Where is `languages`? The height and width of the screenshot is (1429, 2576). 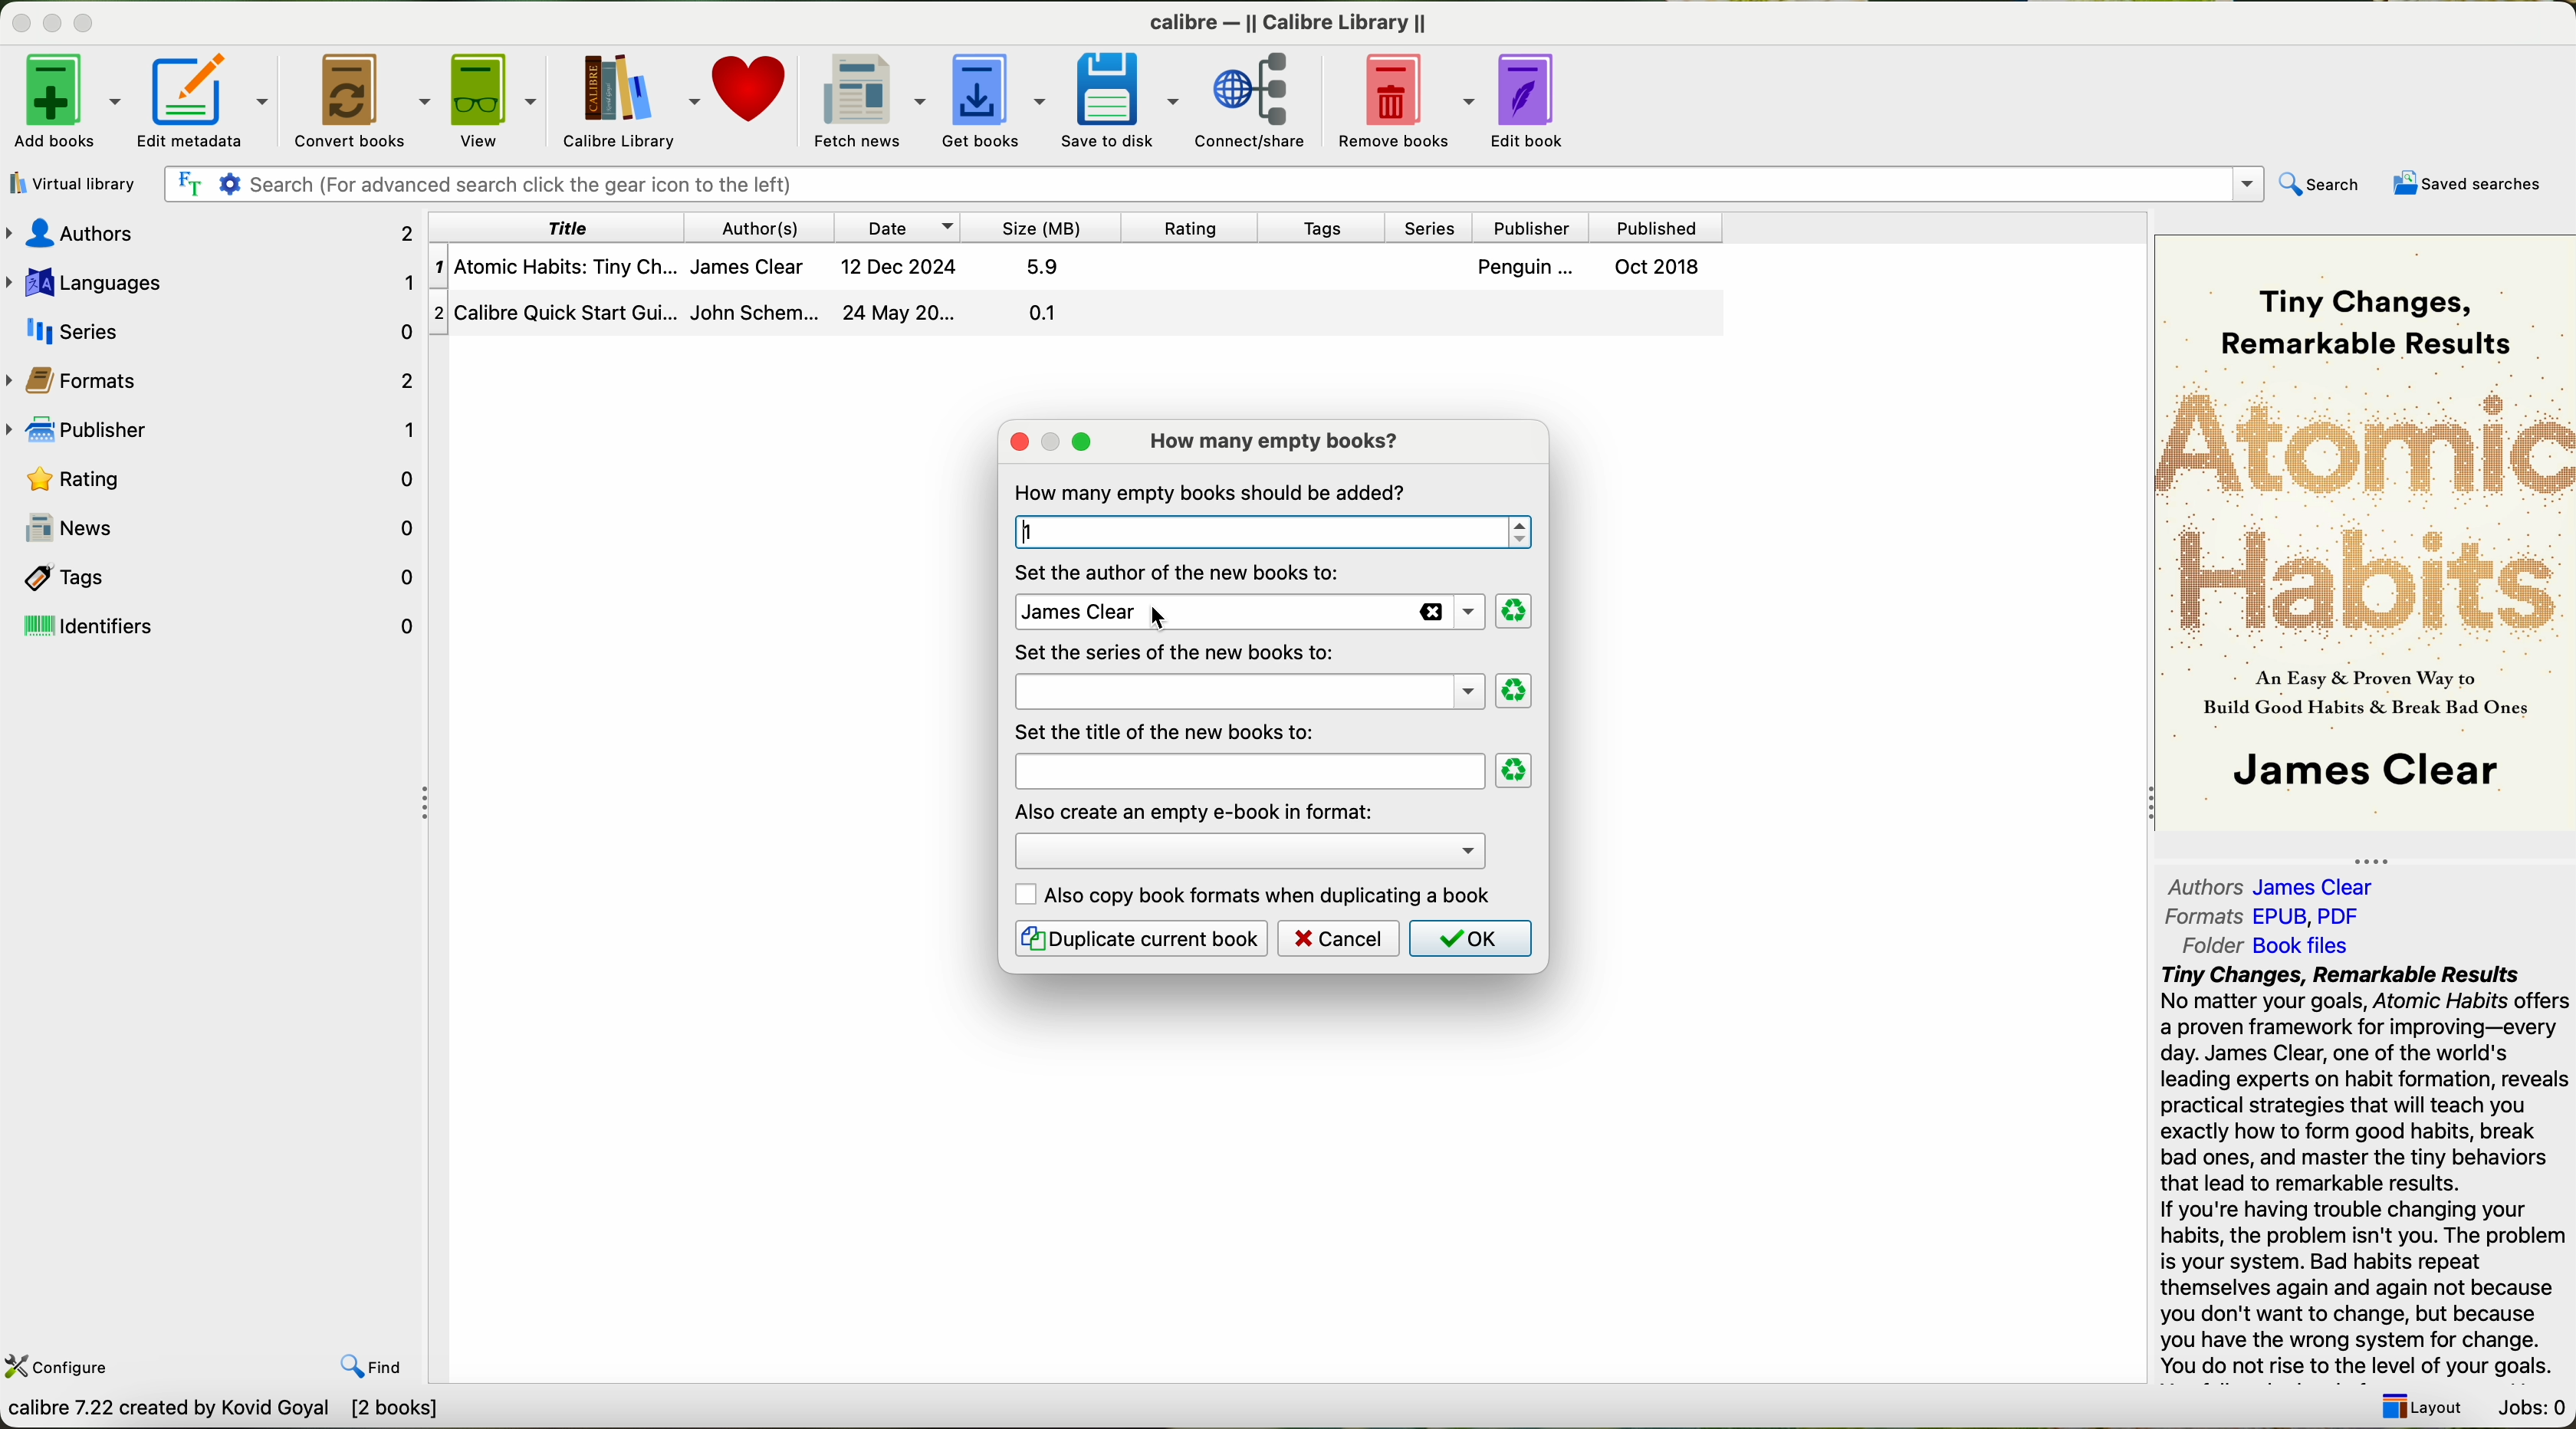 languages is located at coordinates (213, 280).